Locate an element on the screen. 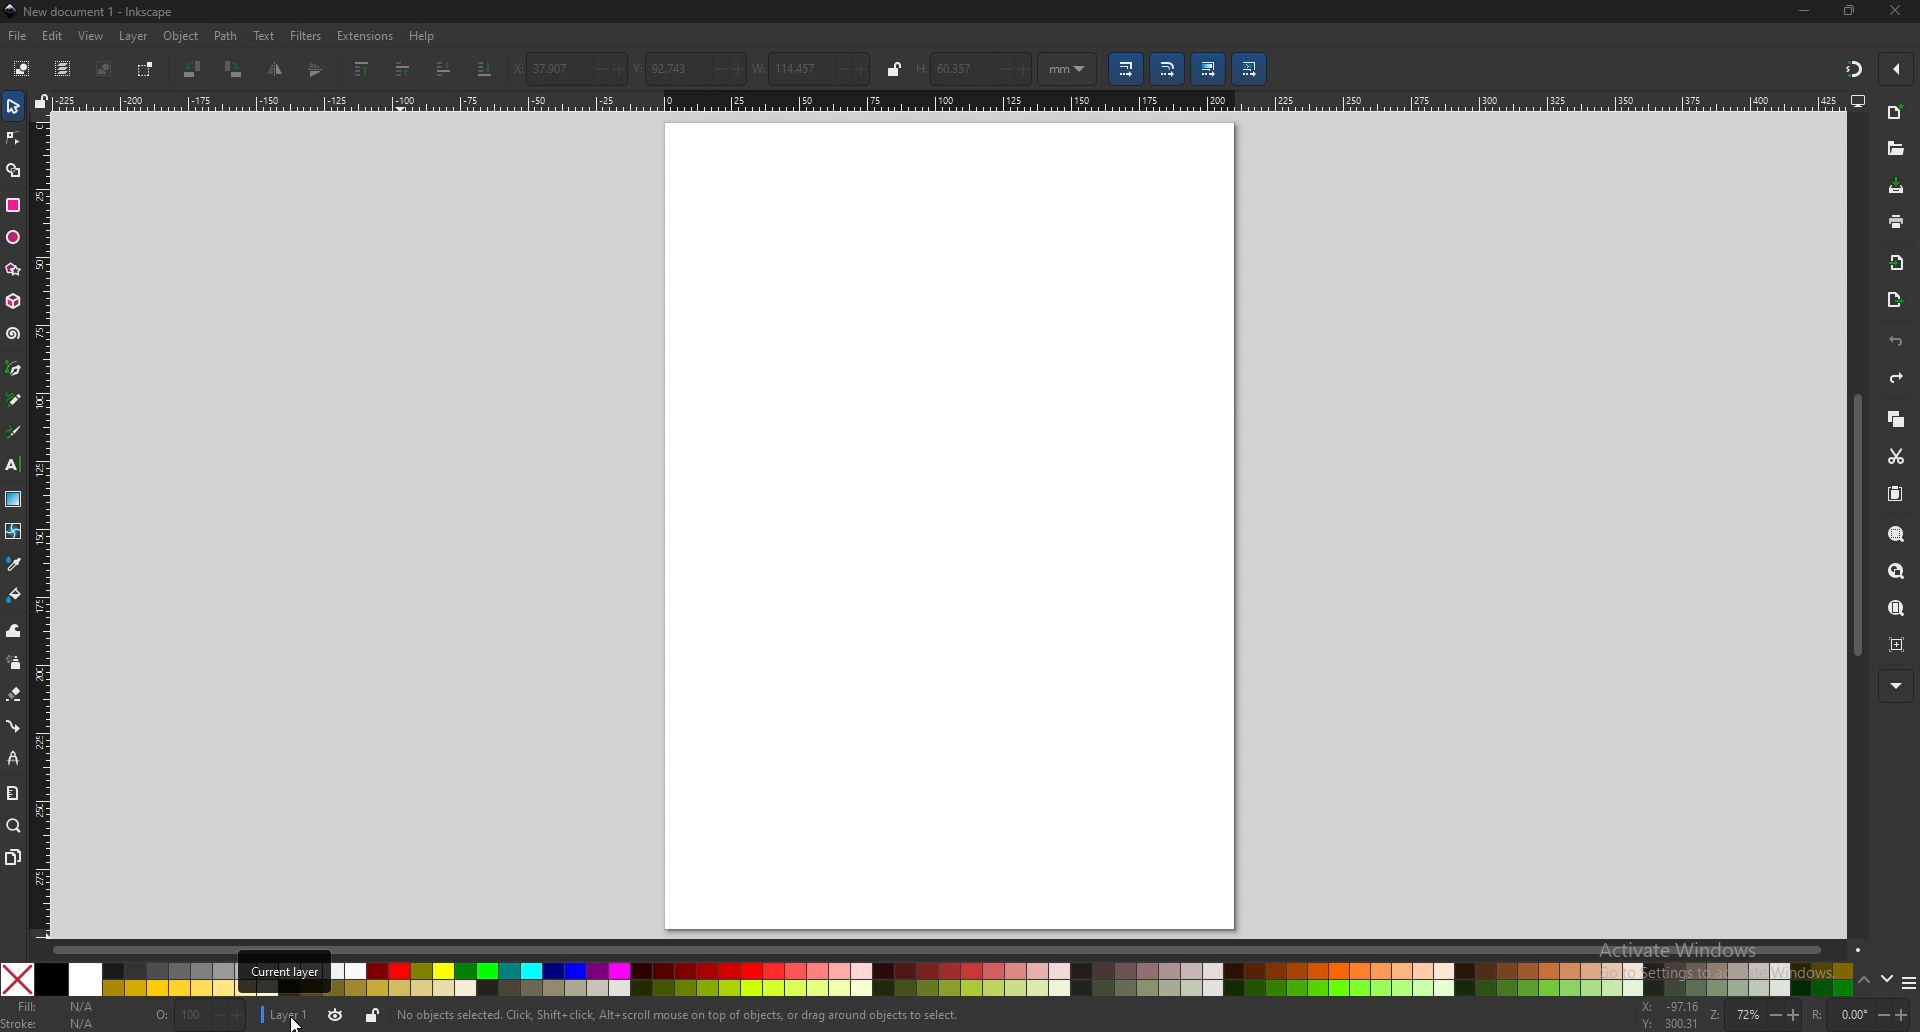 This screenshot has height=1032, width=1920. flip horizontally is located at coordinates (316, 70).